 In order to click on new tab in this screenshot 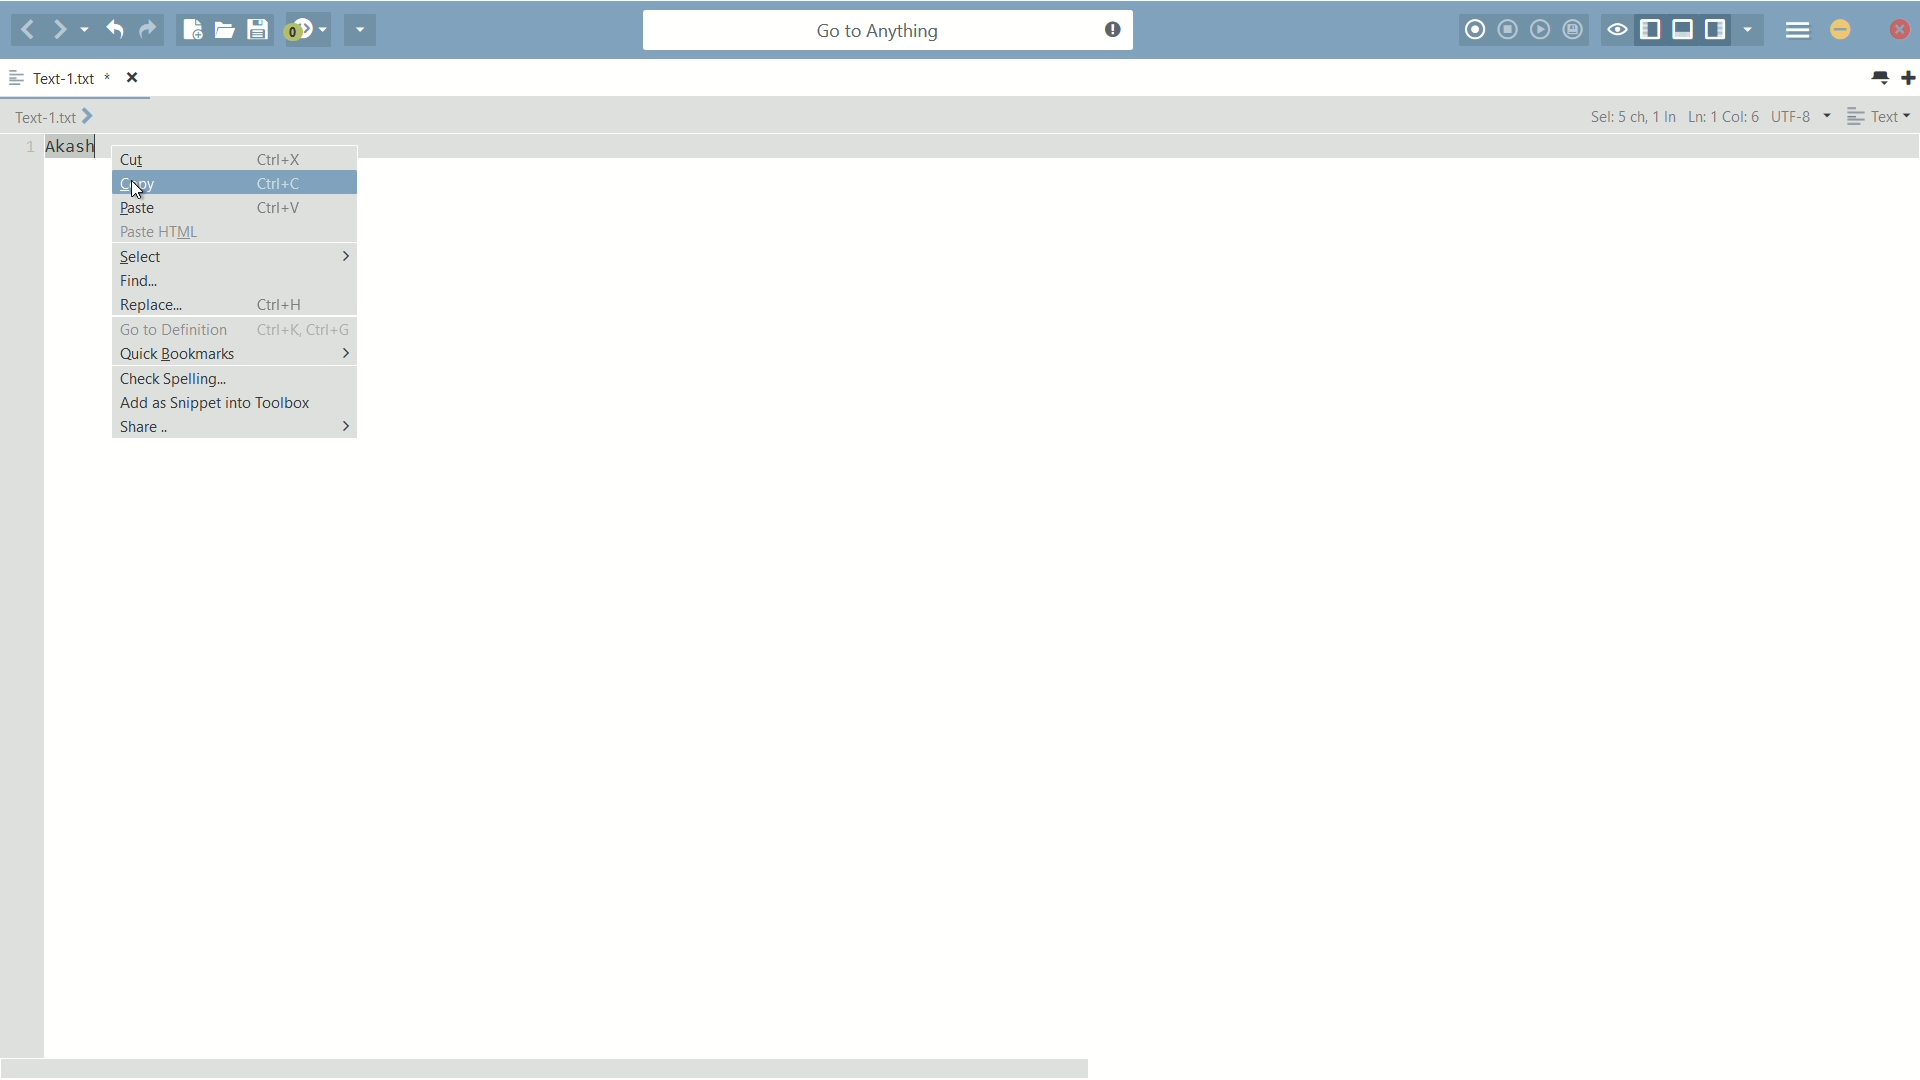, I will do `click(1908, 77)`.